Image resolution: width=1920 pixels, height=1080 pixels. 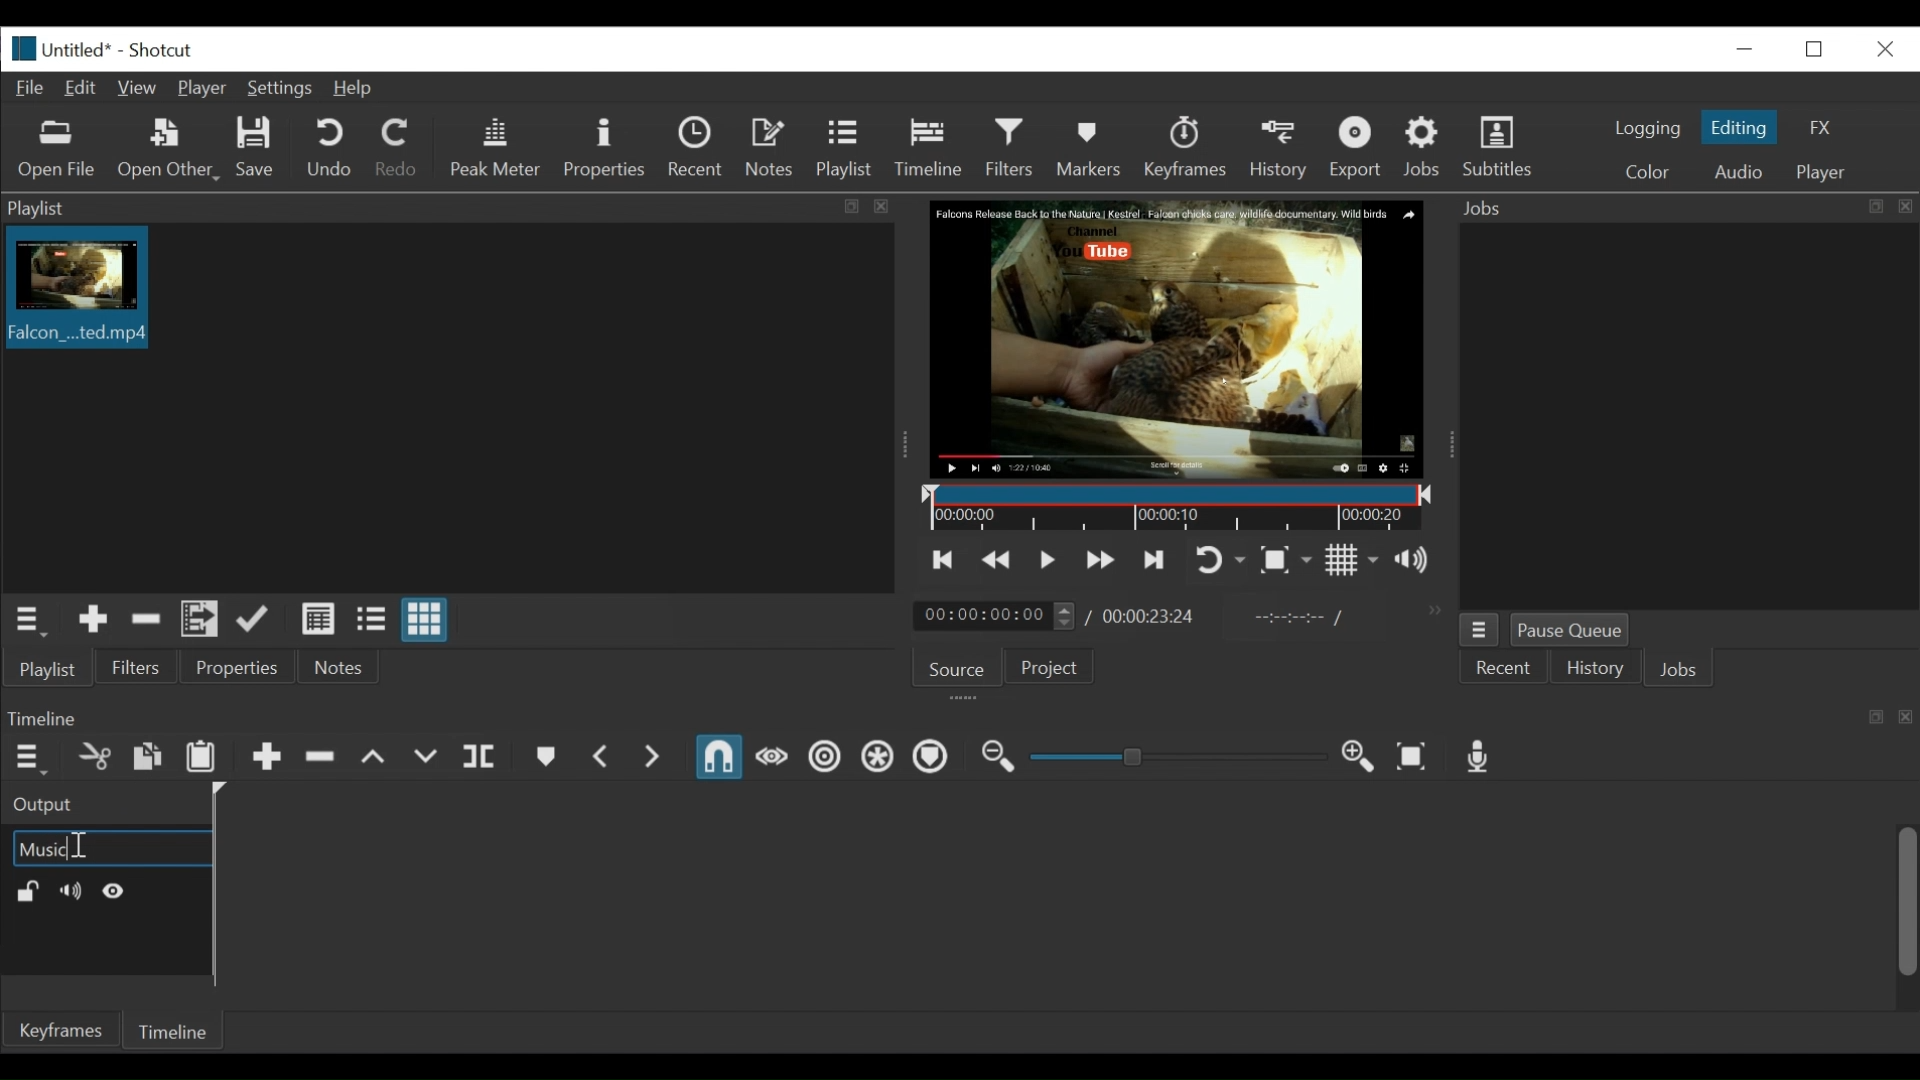 What do you see at coordinates (1178, 756) in the screenshot?
I see `Adjust Zoom Slider` at bounding box center [1178, 756].